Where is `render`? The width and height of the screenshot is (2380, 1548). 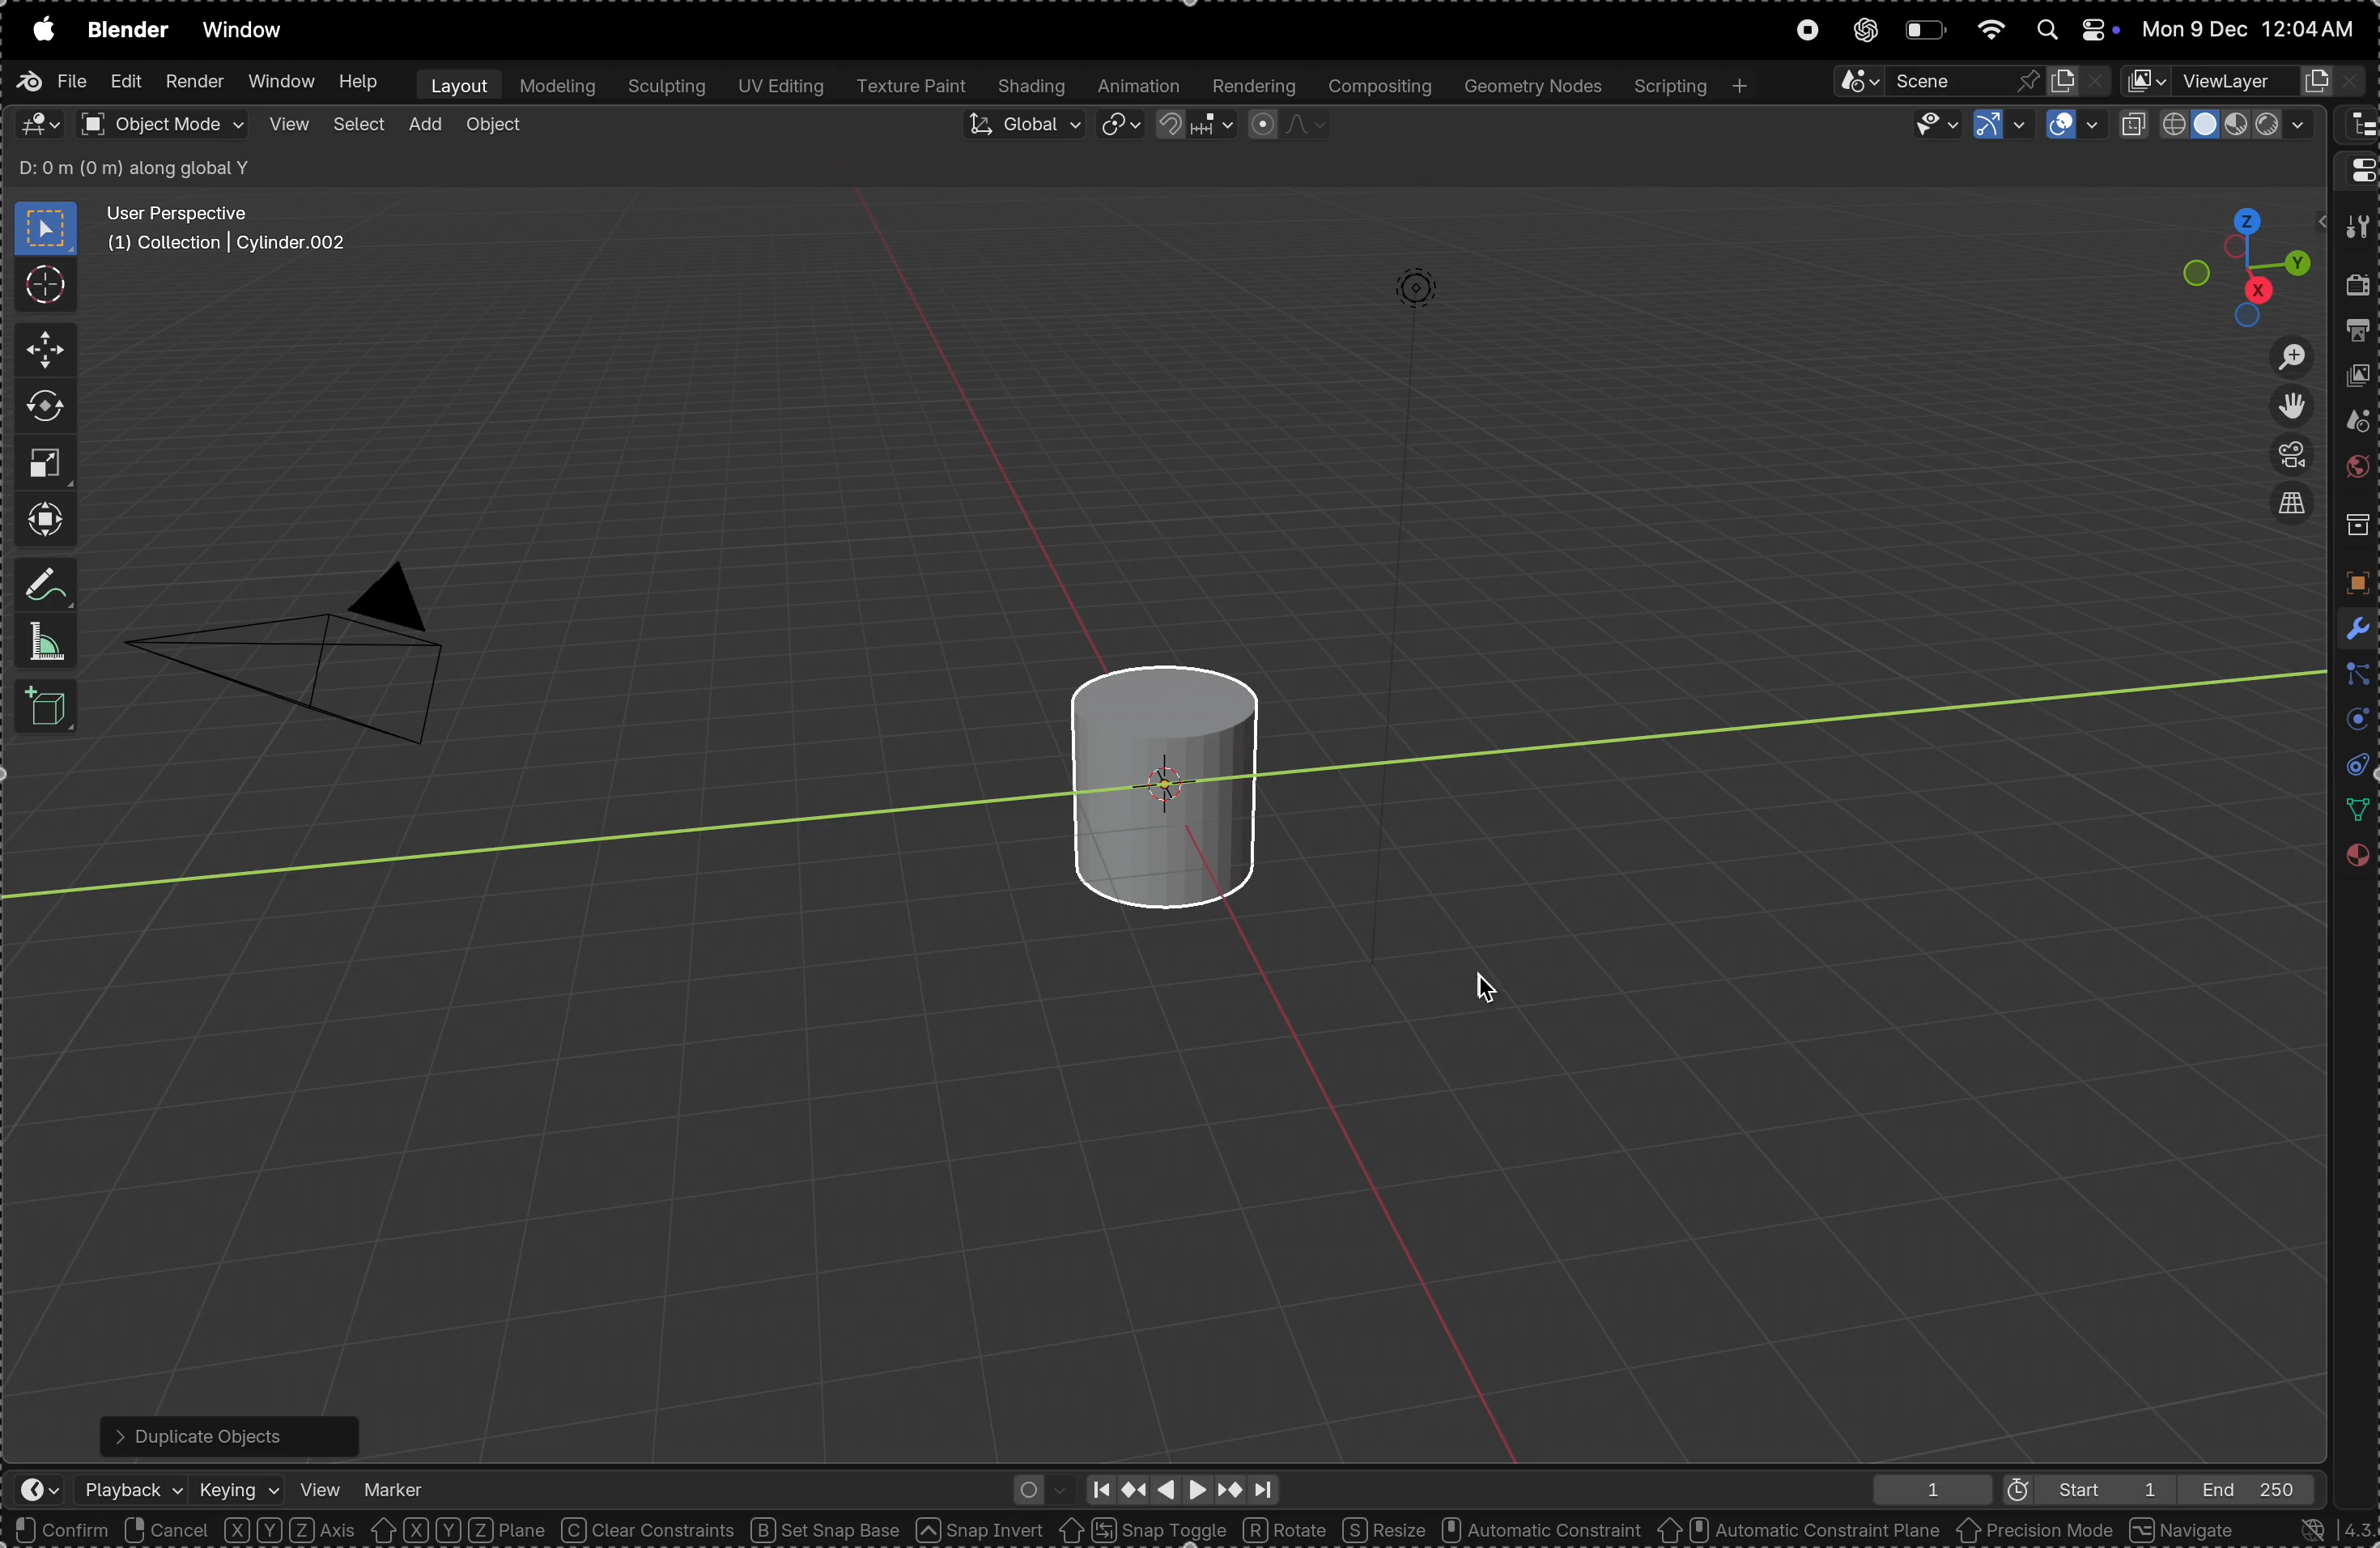
render is located at coordinates (2358, 290).